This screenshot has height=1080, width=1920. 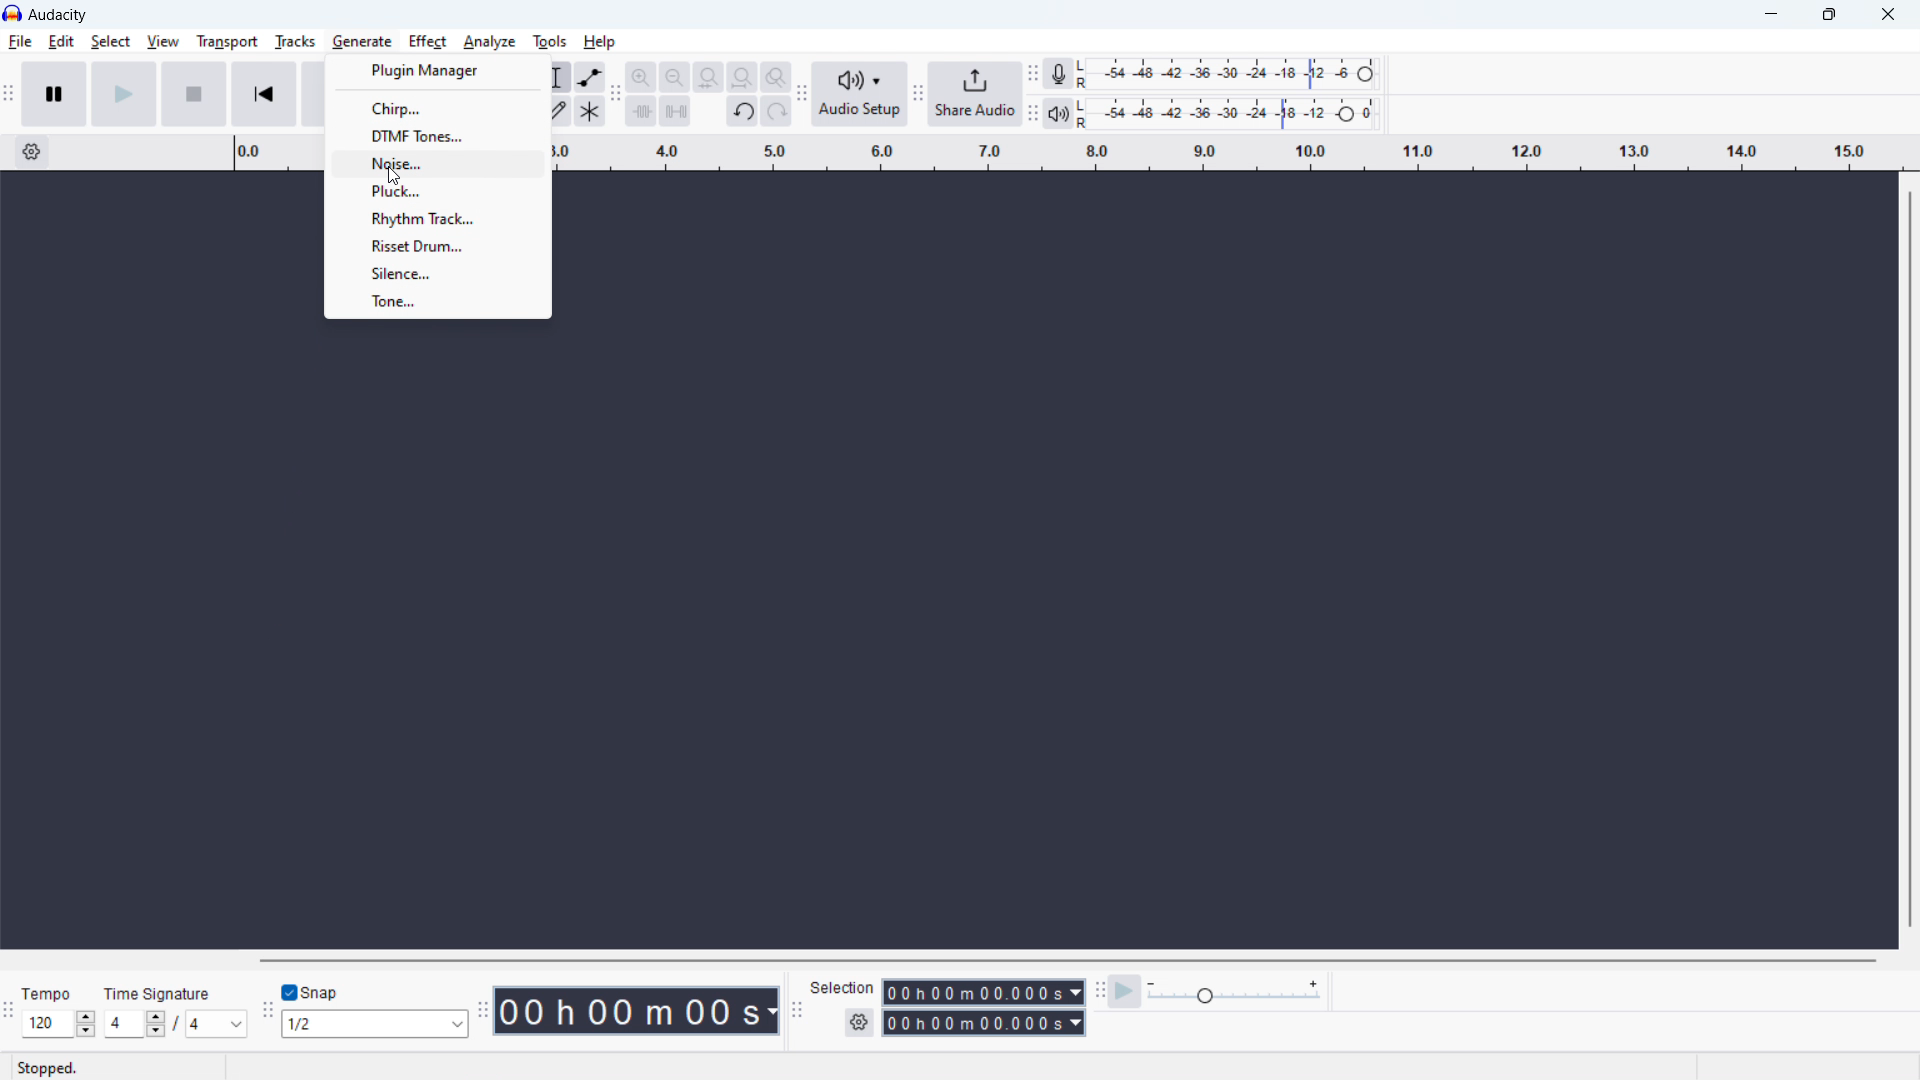 I want to click on transport, so click(x=227, y=41).